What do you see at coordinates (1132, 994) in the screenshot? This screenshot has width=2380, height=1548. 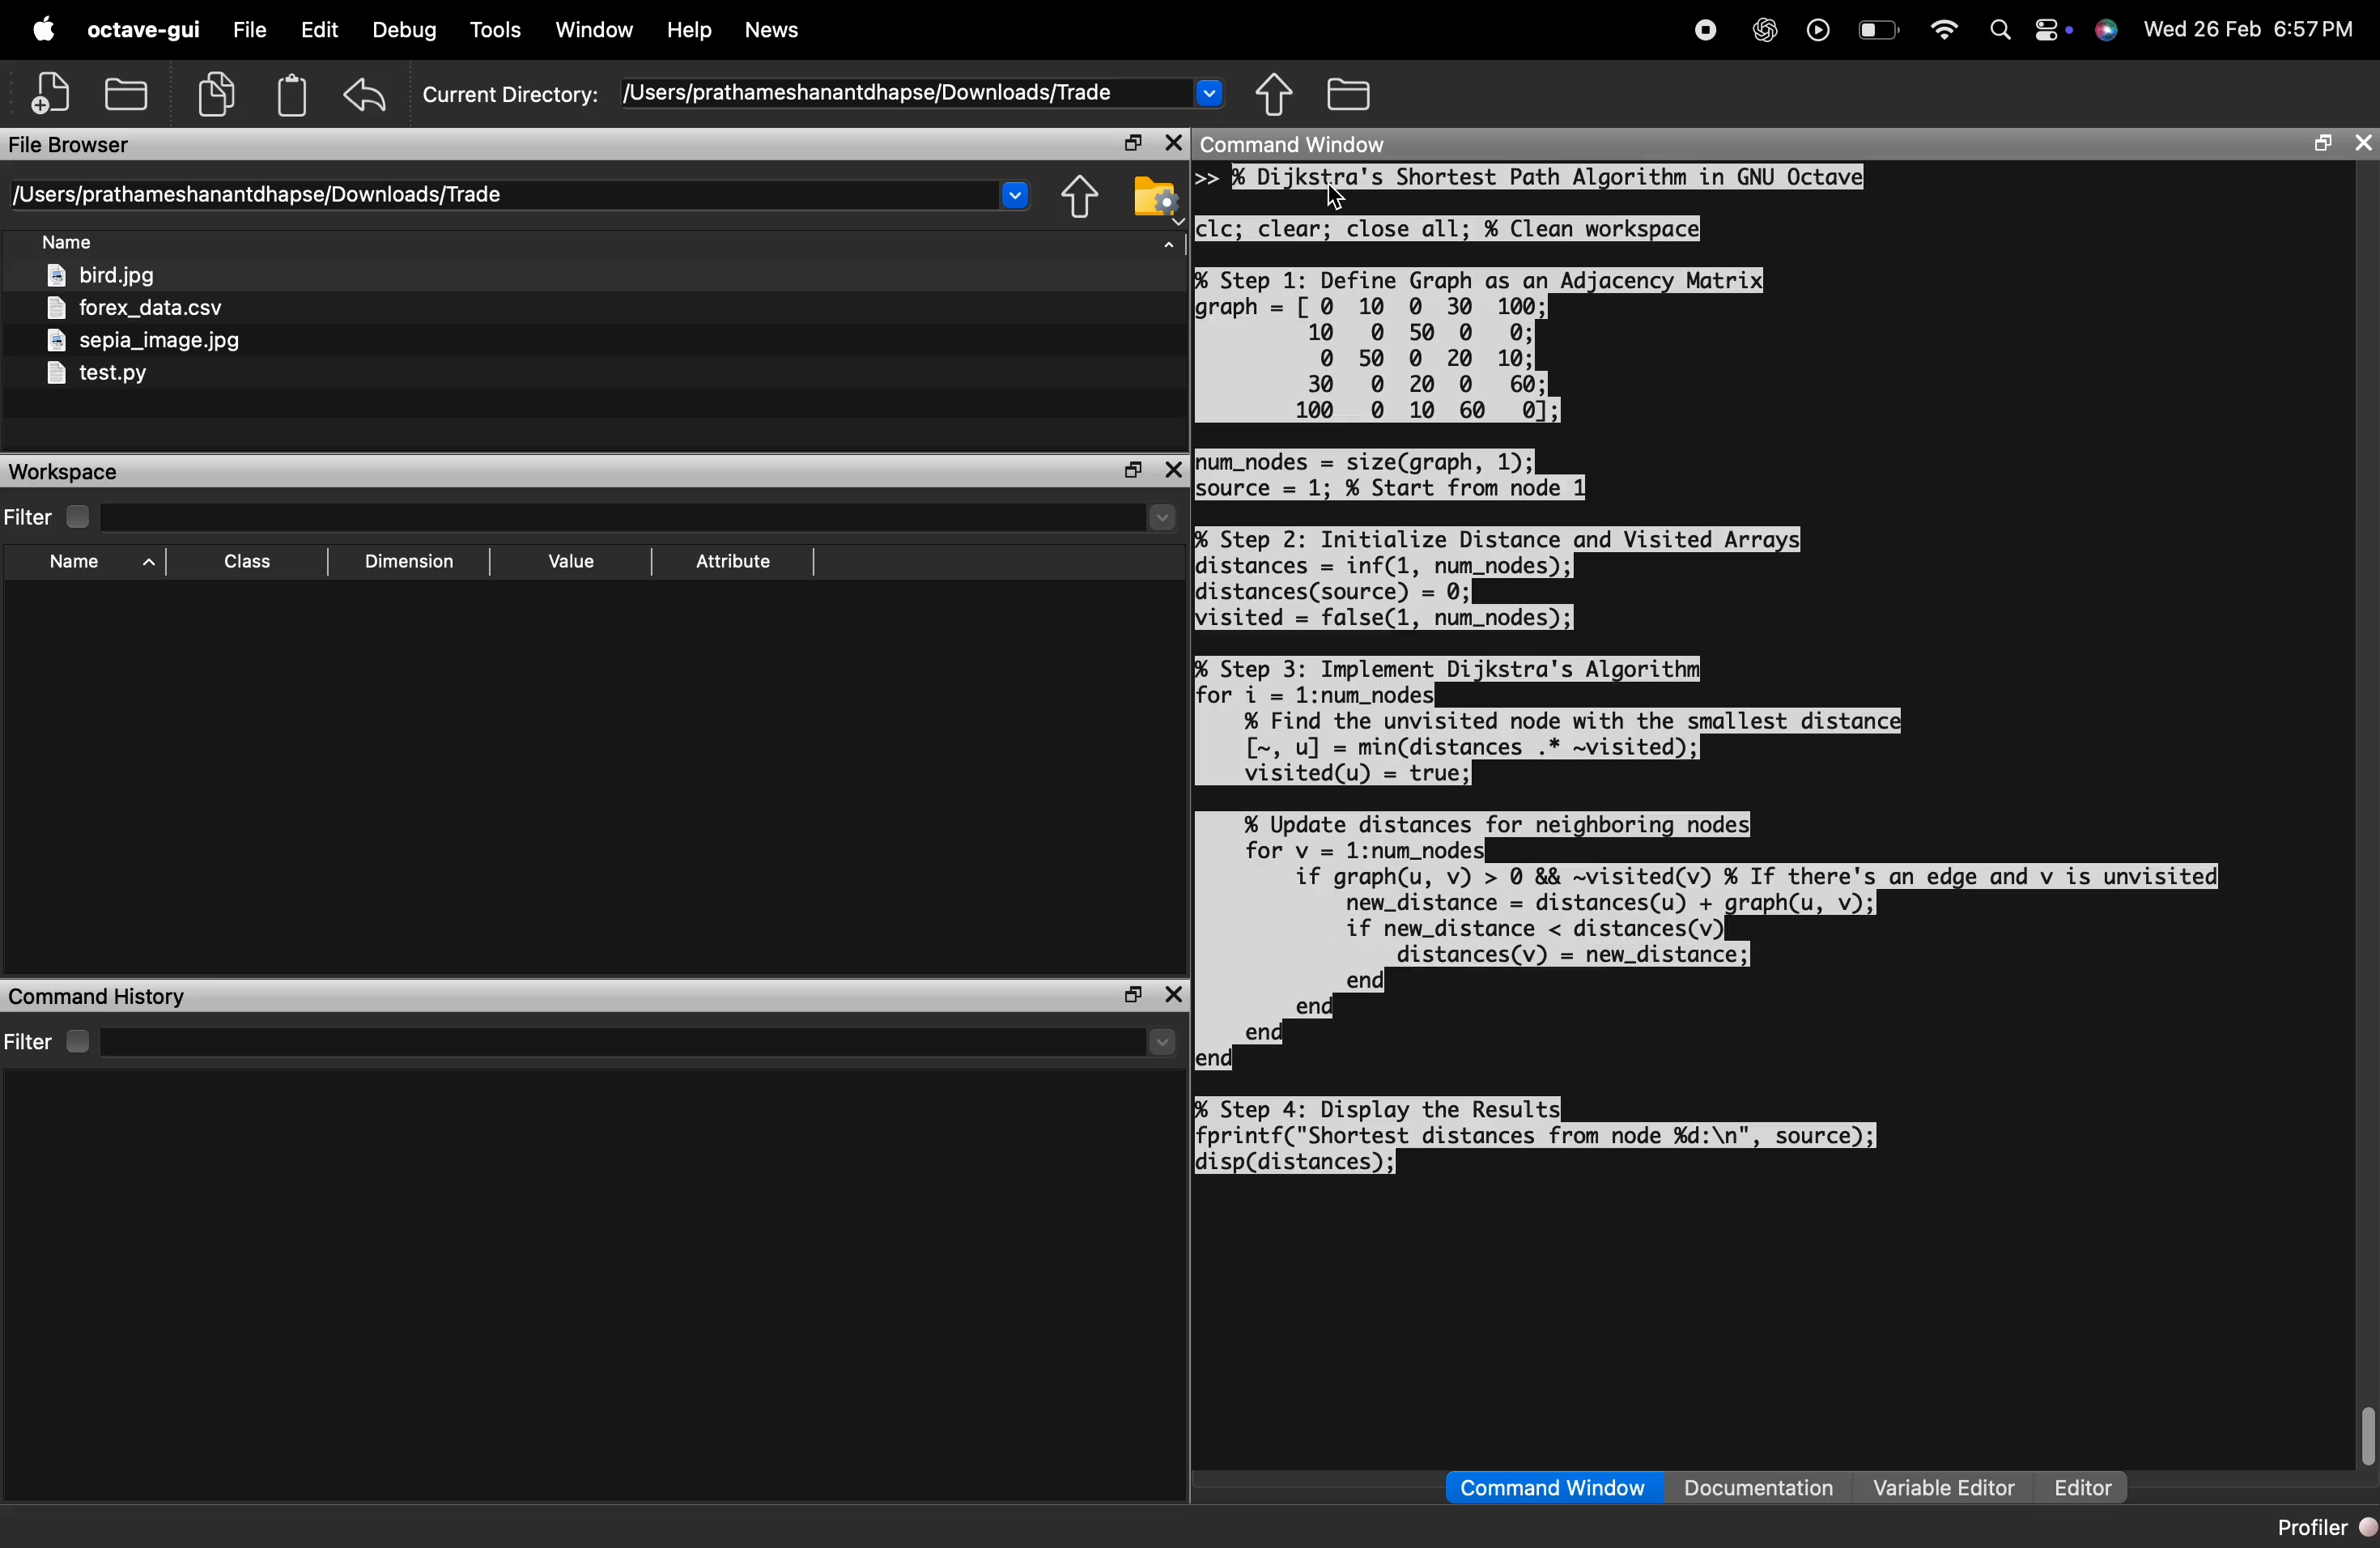 I see `maximize` at bounding box center [1132, 994].